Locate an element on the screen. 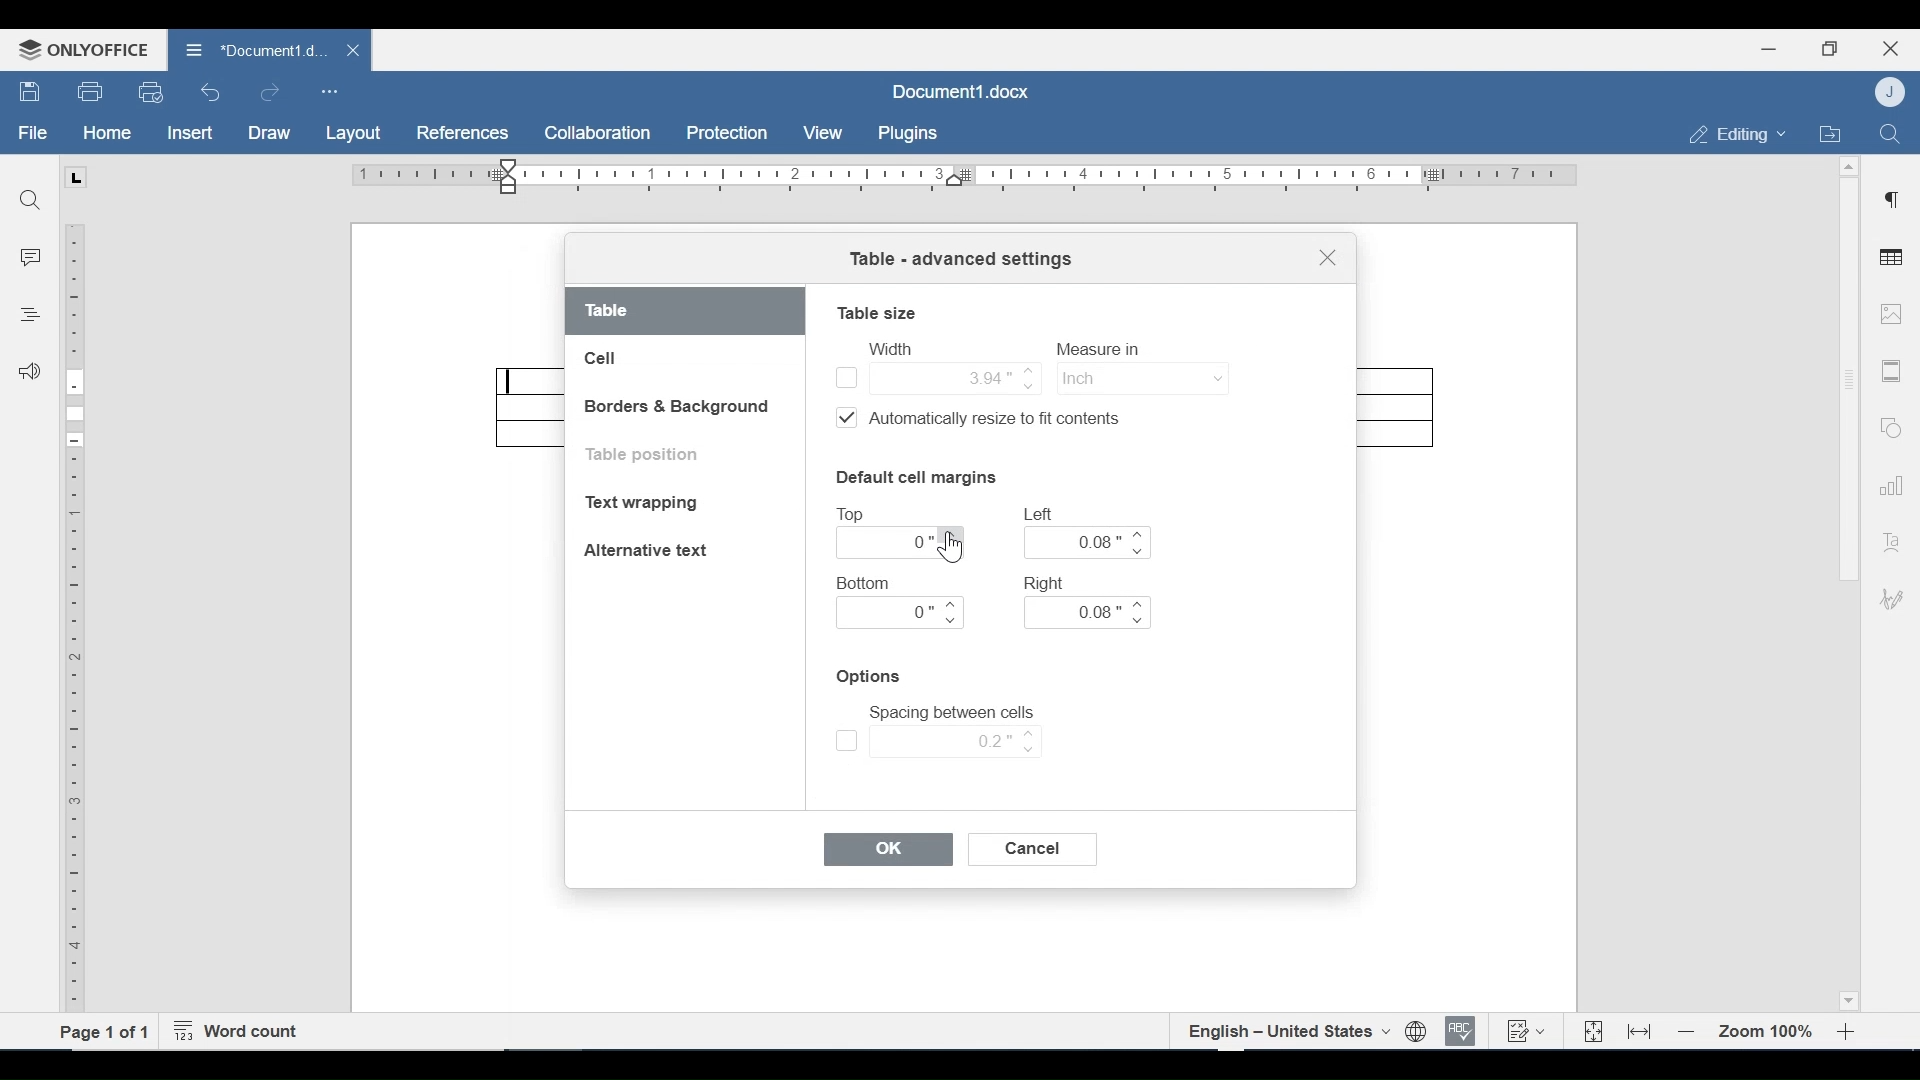 This screenshot has width=1920, height=1080. 0 is located at coordinates (901, 613).